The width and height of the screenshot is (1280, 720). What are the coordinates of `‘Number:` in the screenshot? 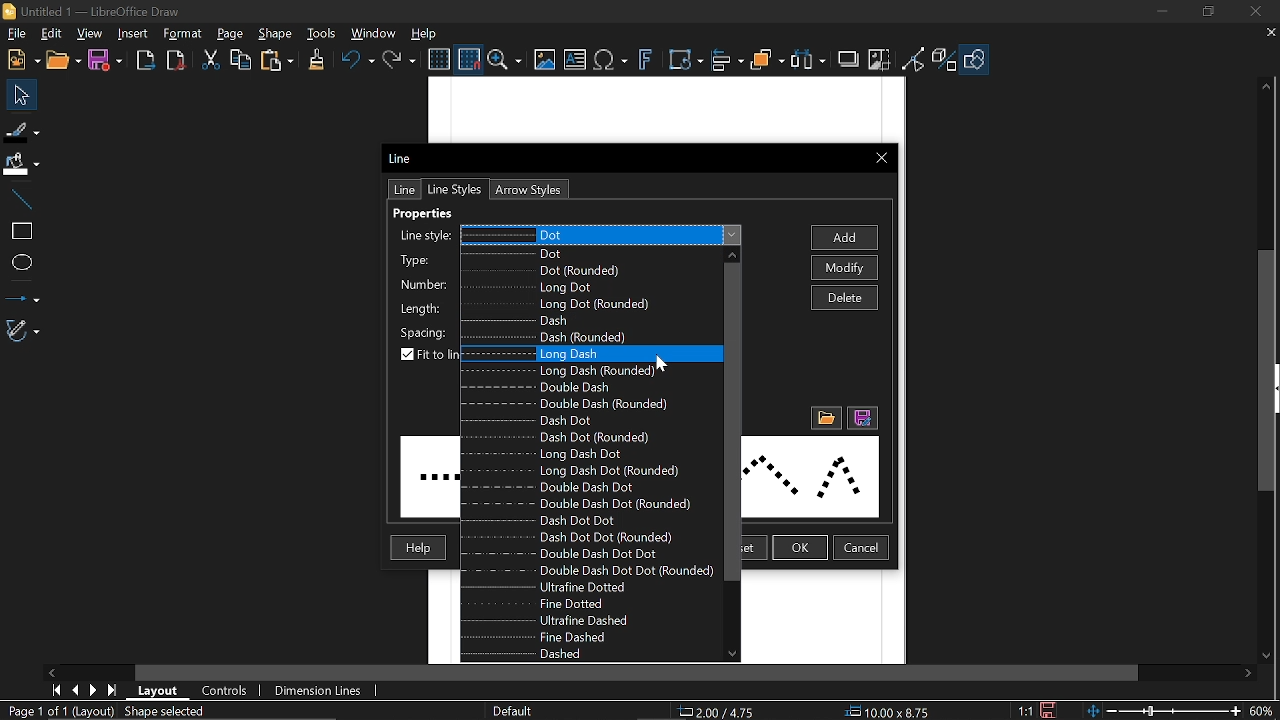 It's located at (420, 285).